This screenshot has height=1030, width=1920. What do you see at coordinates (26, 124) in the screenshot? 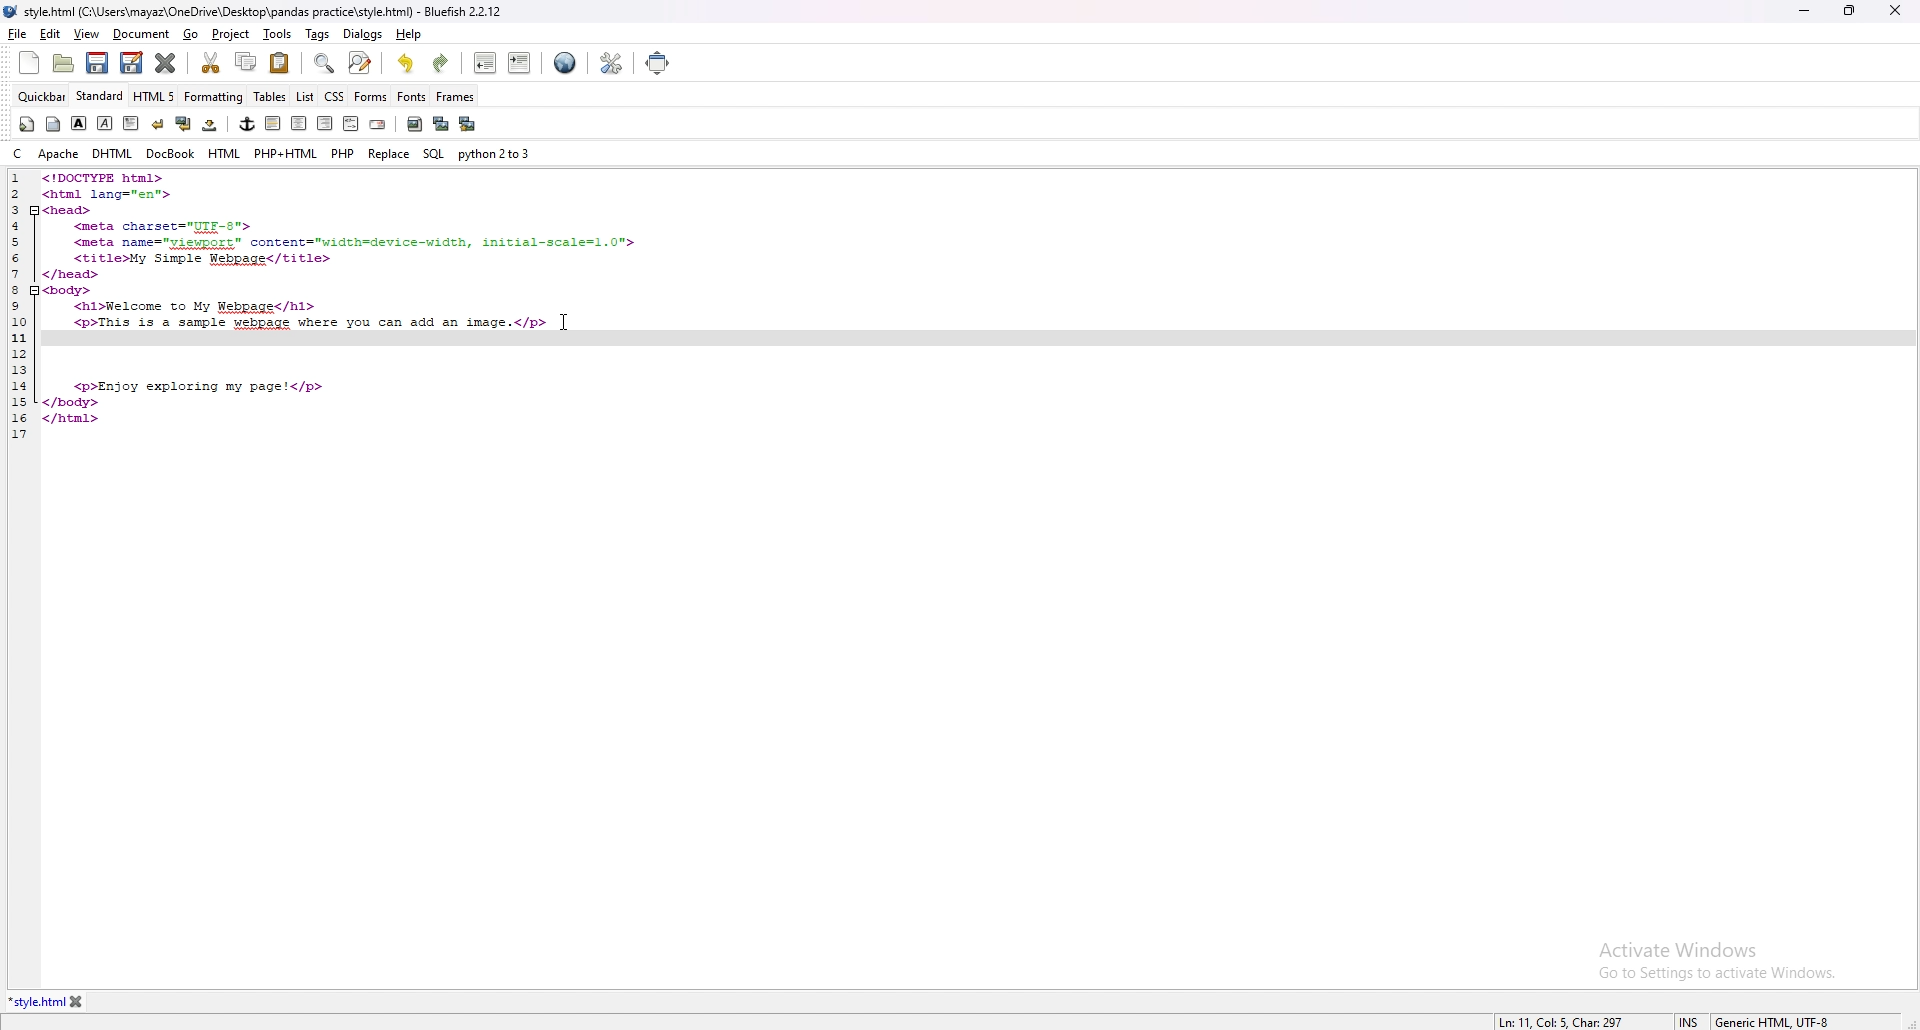
I see `quickstart` at bounding box center [26, 124].